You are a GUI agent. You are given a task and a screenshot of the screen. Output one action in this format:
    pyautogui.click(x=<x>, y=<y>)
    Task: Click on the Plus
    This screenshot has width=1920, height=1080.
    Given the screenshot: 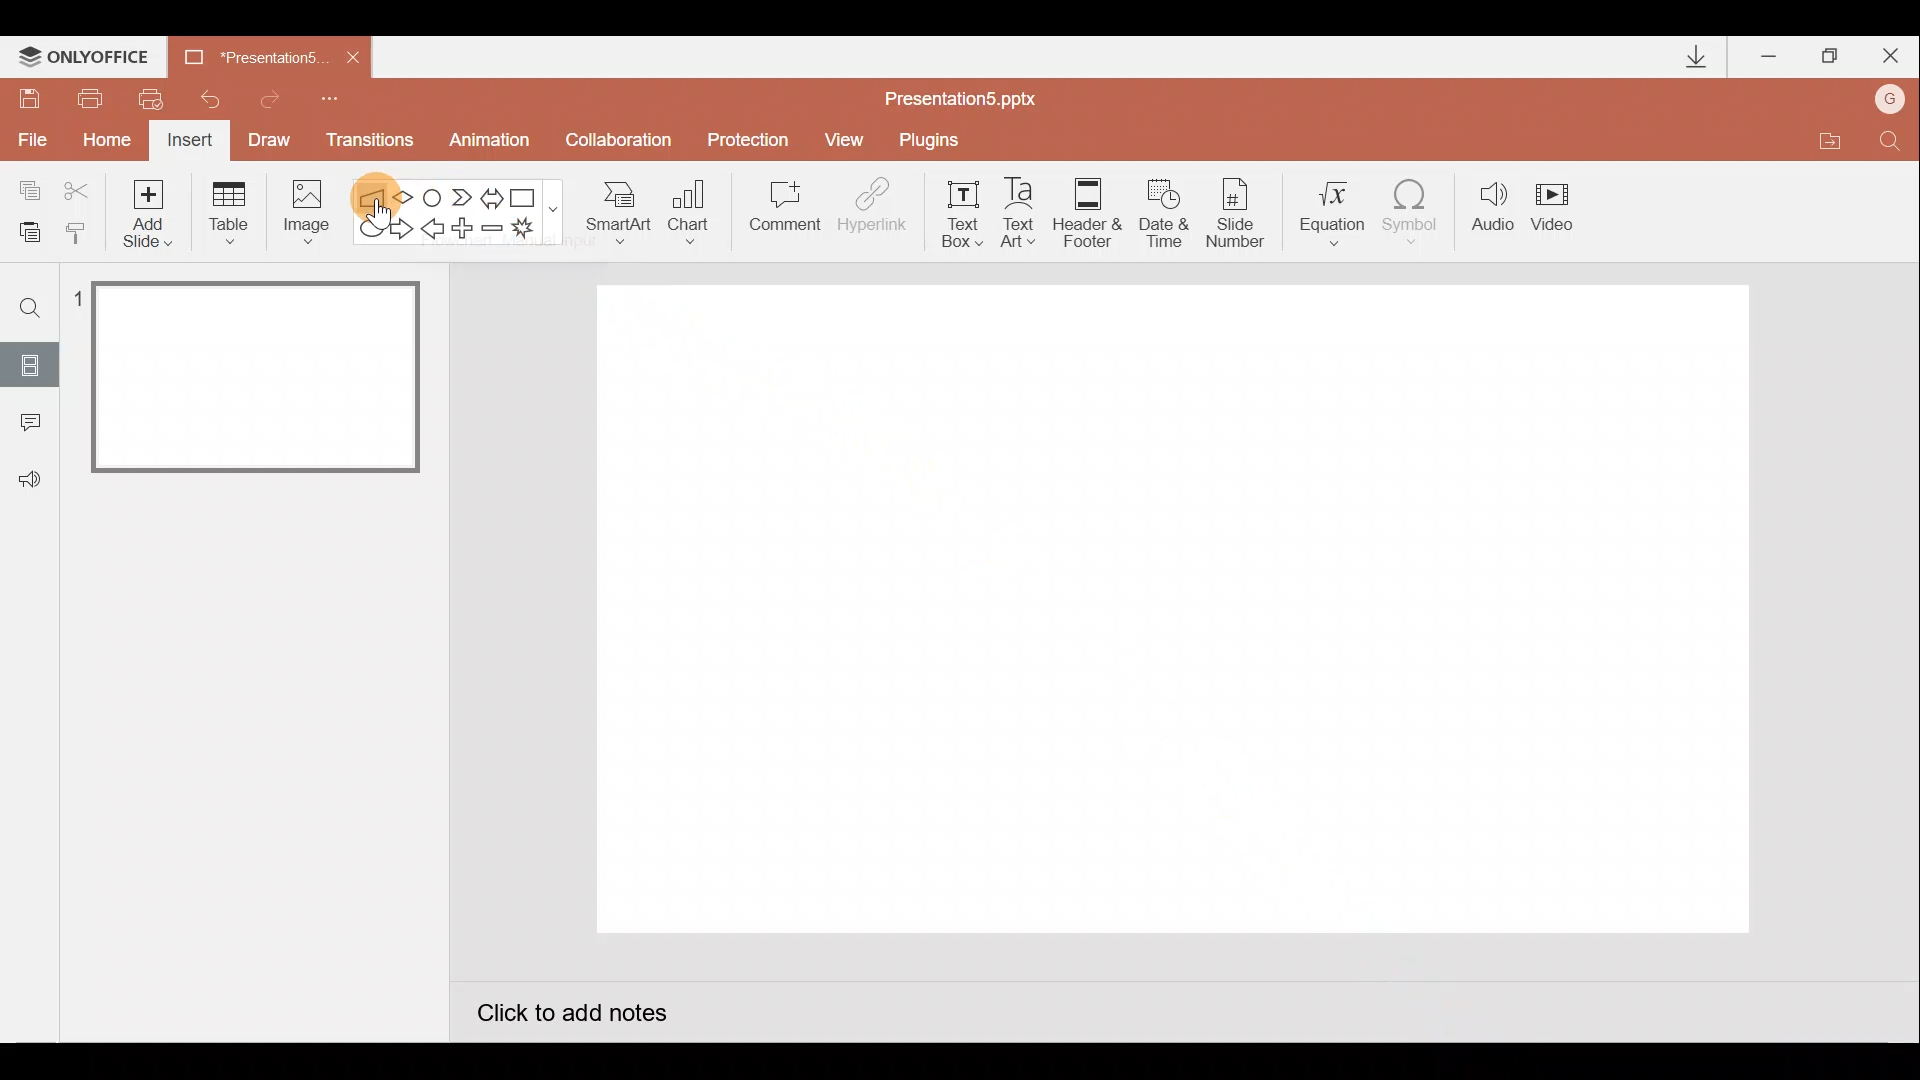 What is the action you would take?
    pyautogui.click(x=466, y=231)
    